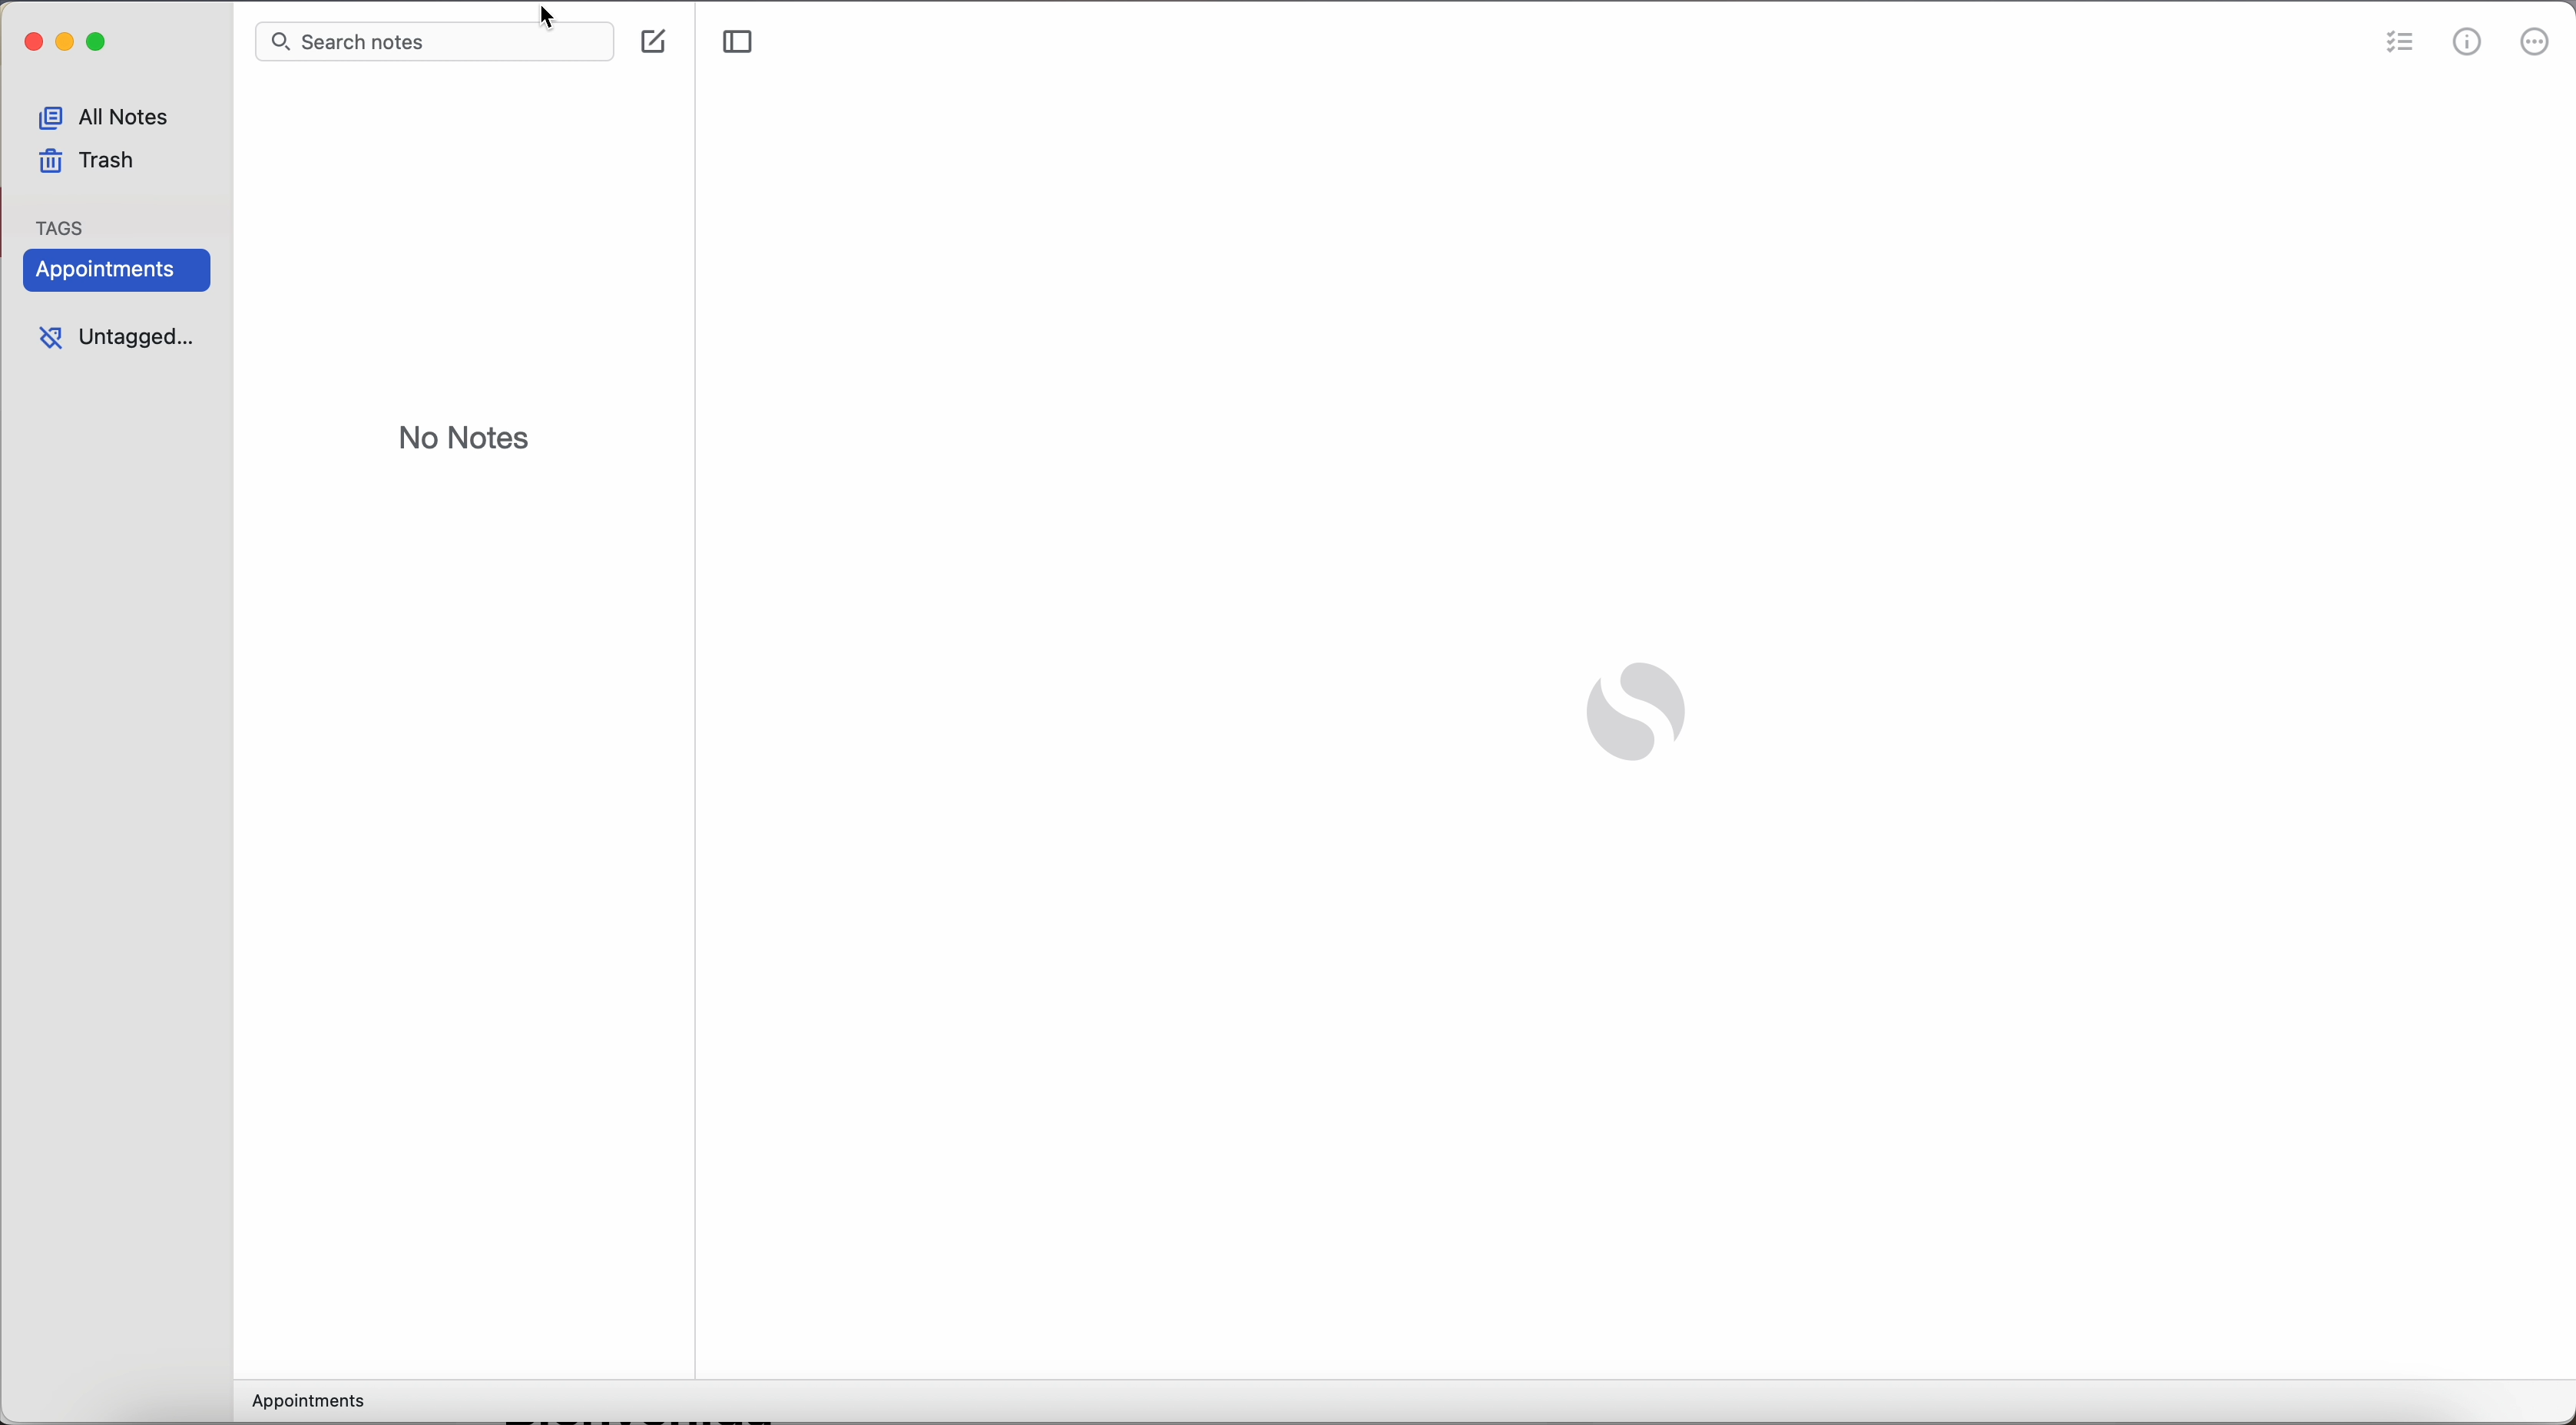 Image resolution: width=2576 pixels, height=1425 pixels. I want to click on new tag: appointments, so click(311, 1404).